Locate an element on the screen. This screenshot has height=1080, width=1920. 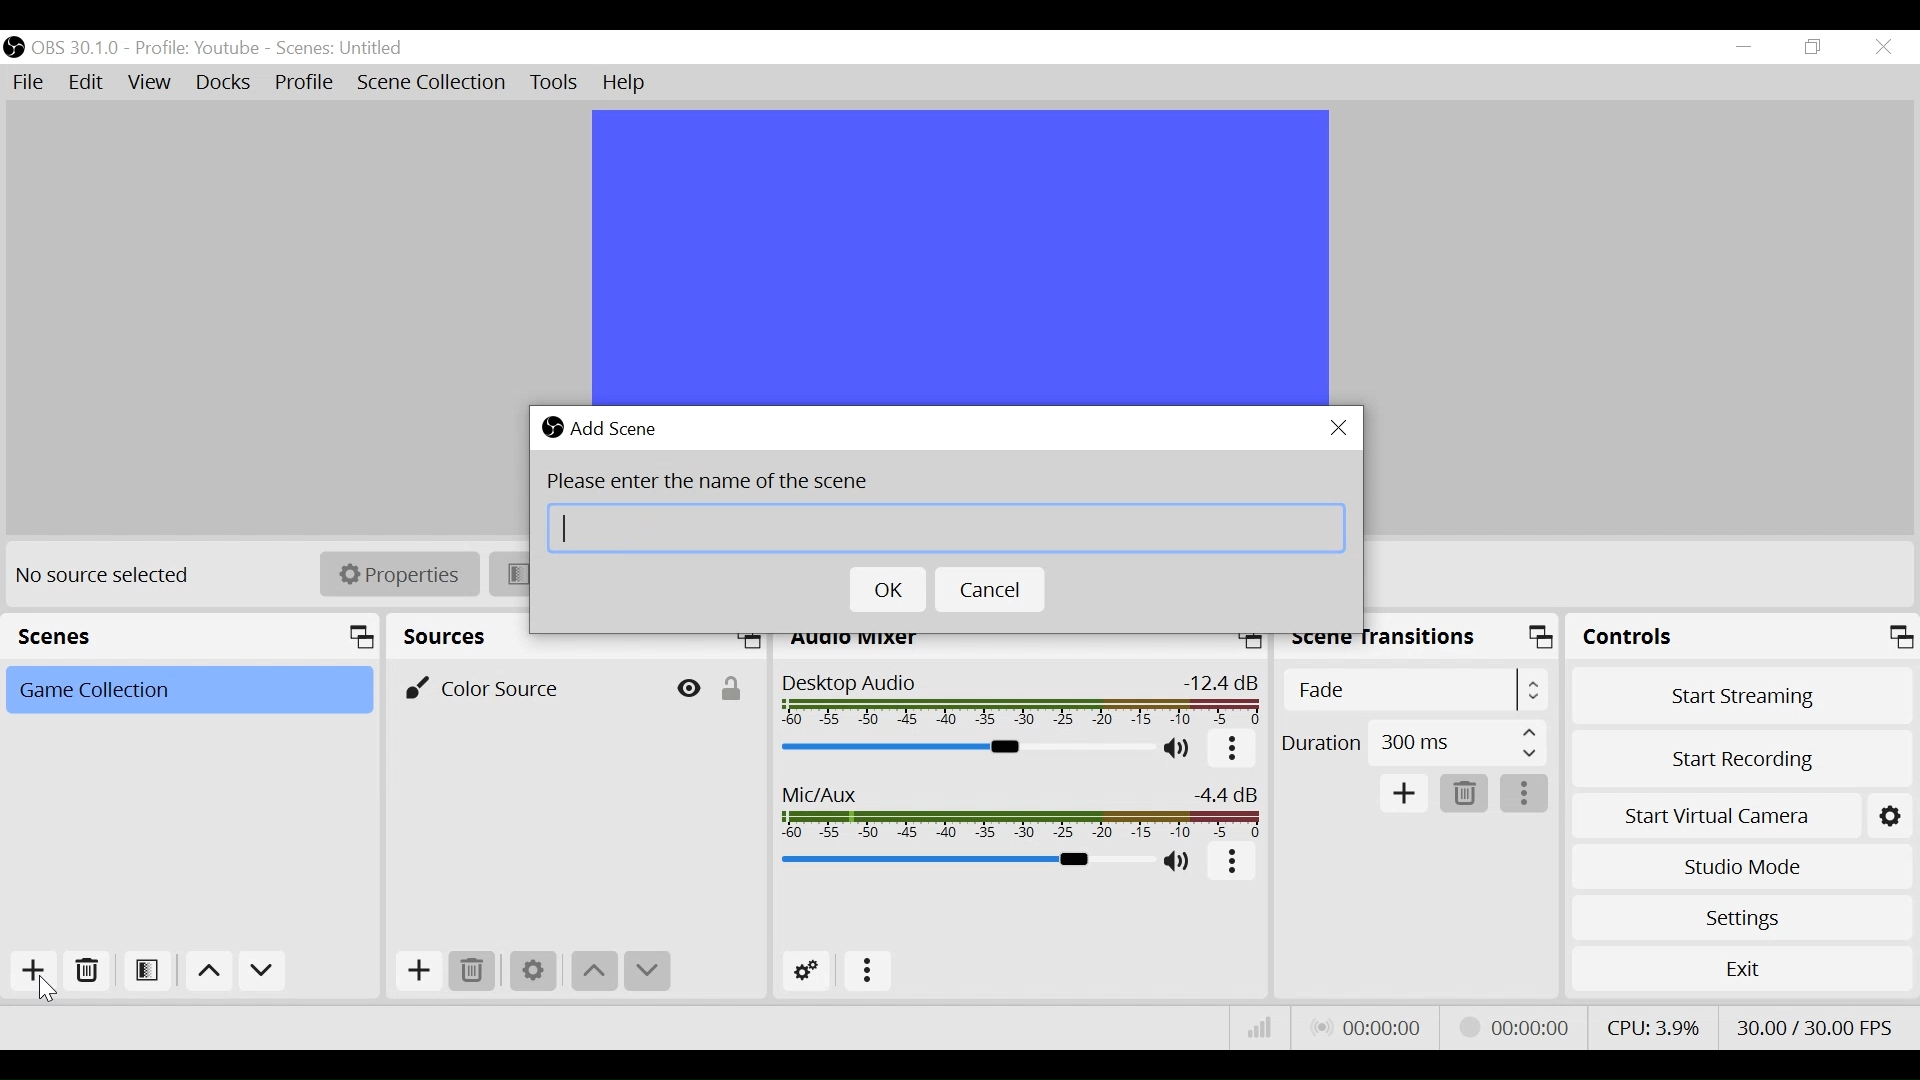
Scene Name Field is located at coordinates (944, 528).